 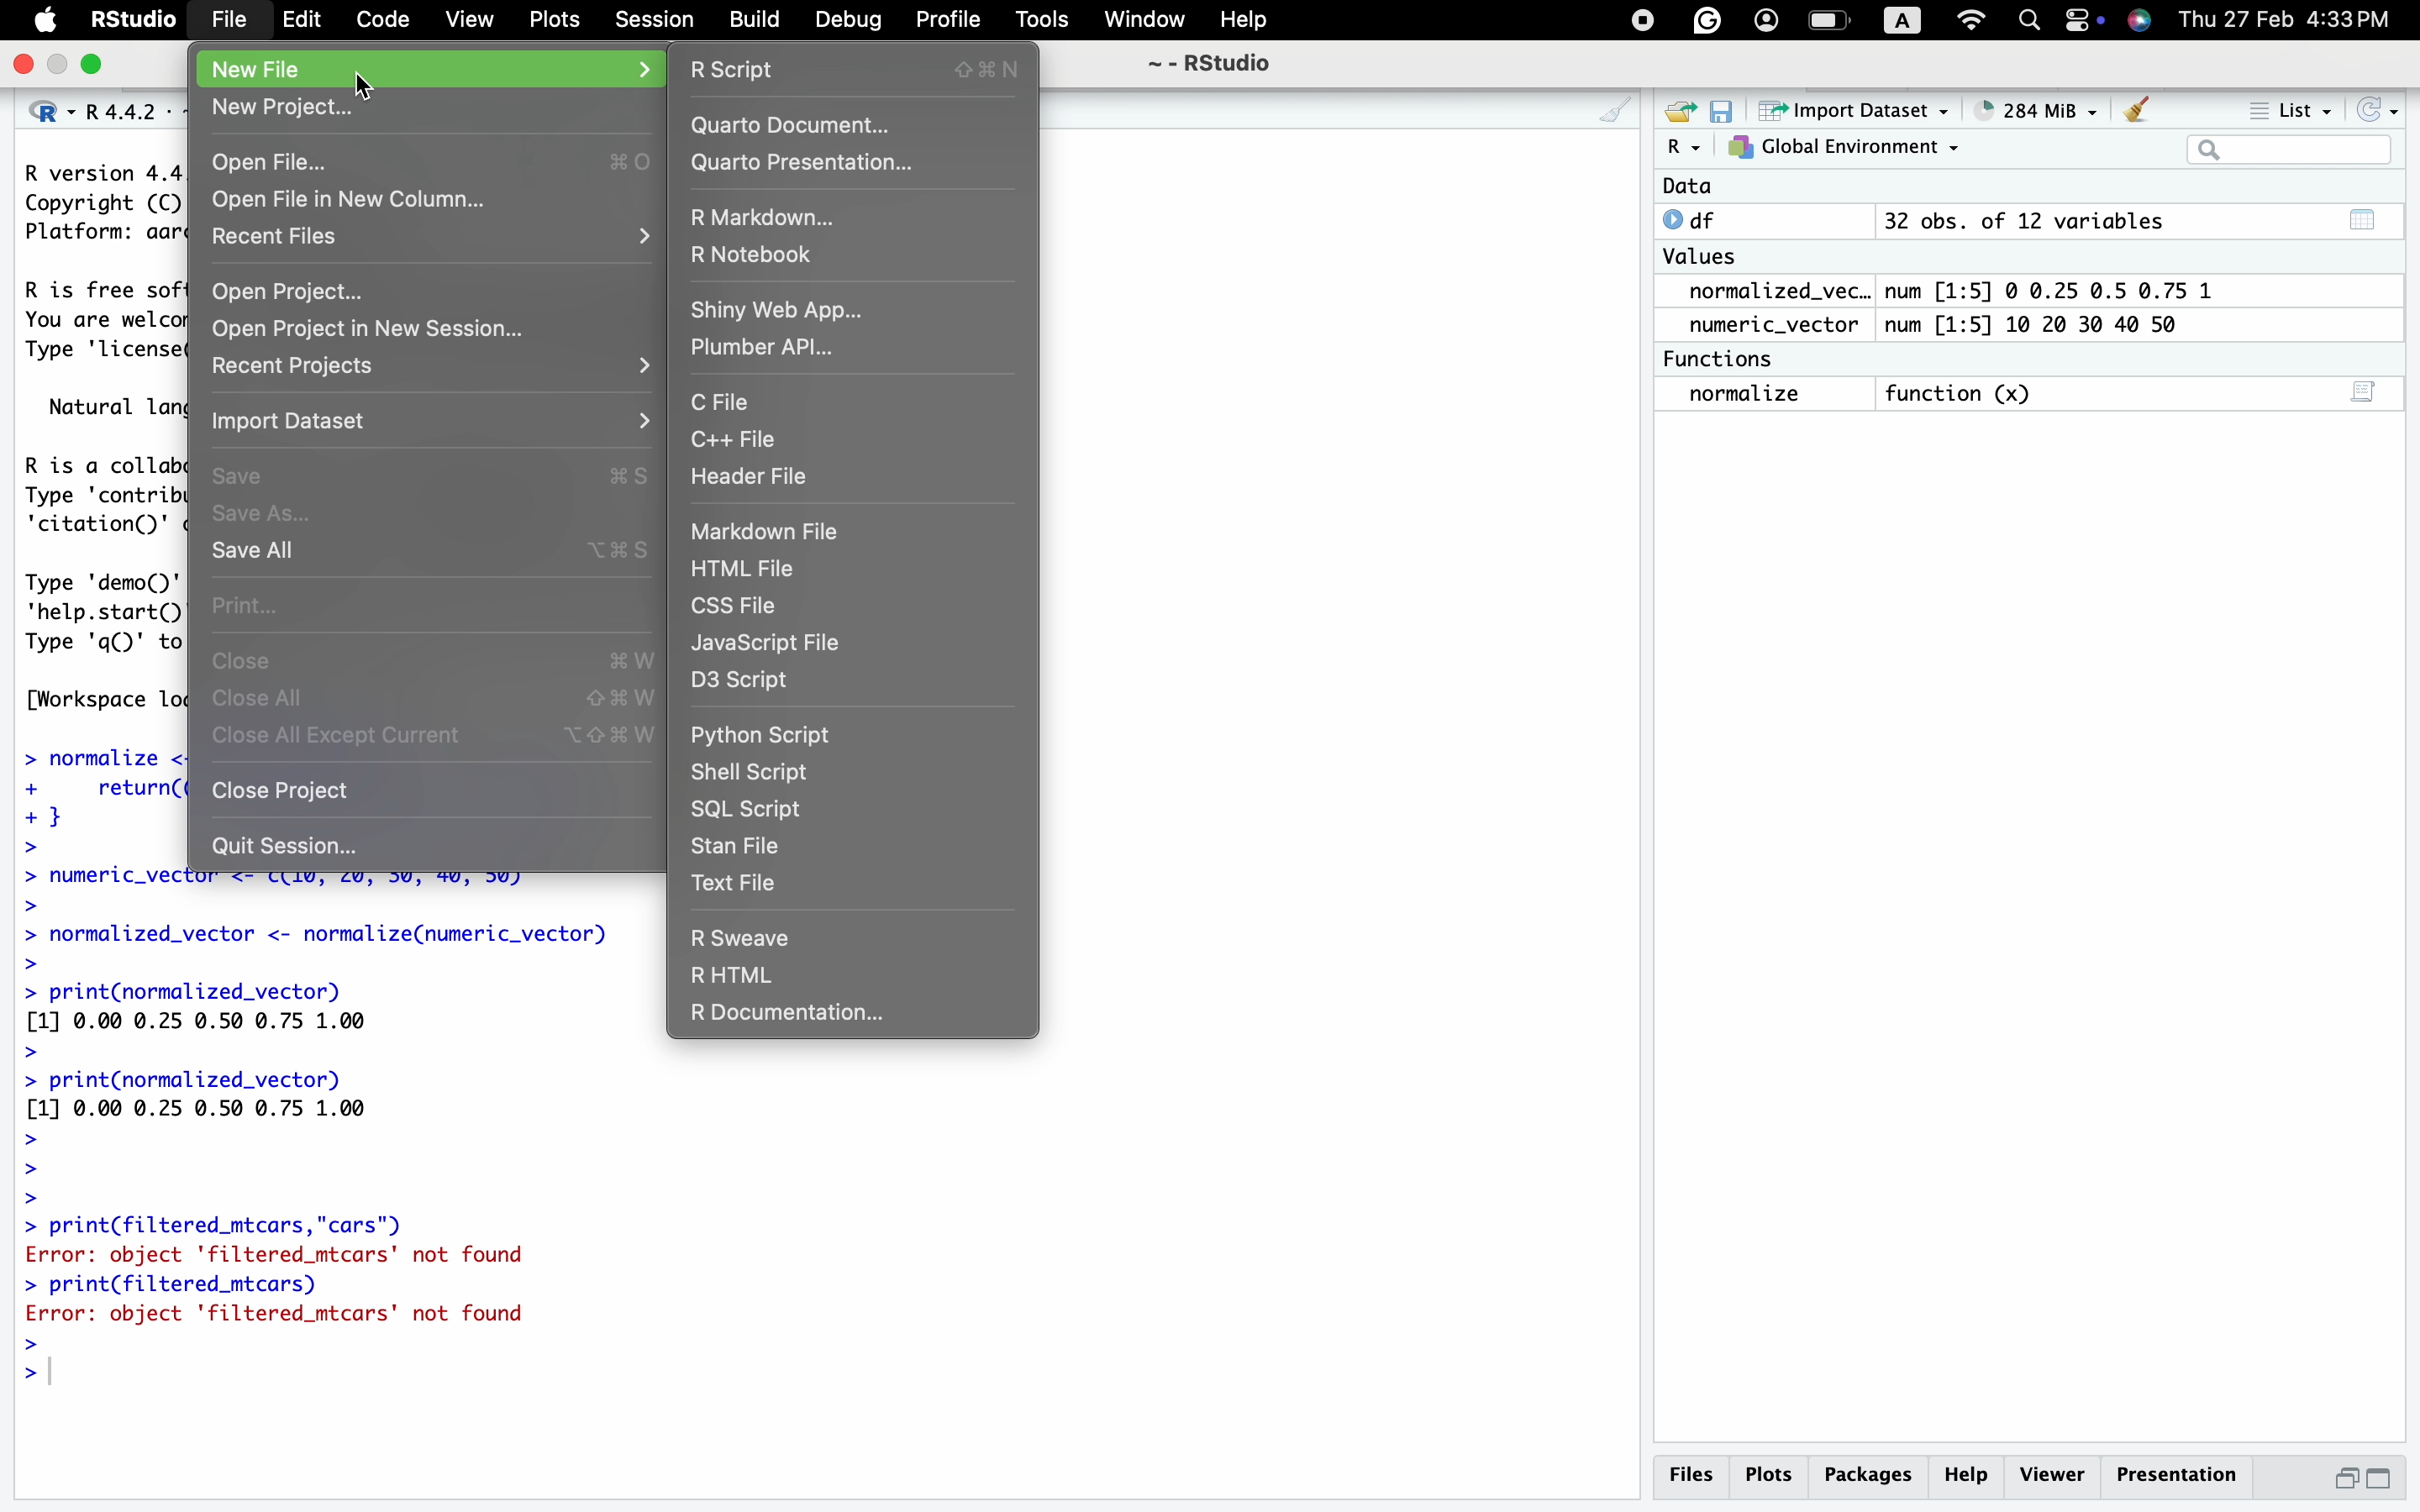 What do you see at coordinates (285, 846) in the screenshot?
I see `Quit Session...` at bounding box center [285, 846].